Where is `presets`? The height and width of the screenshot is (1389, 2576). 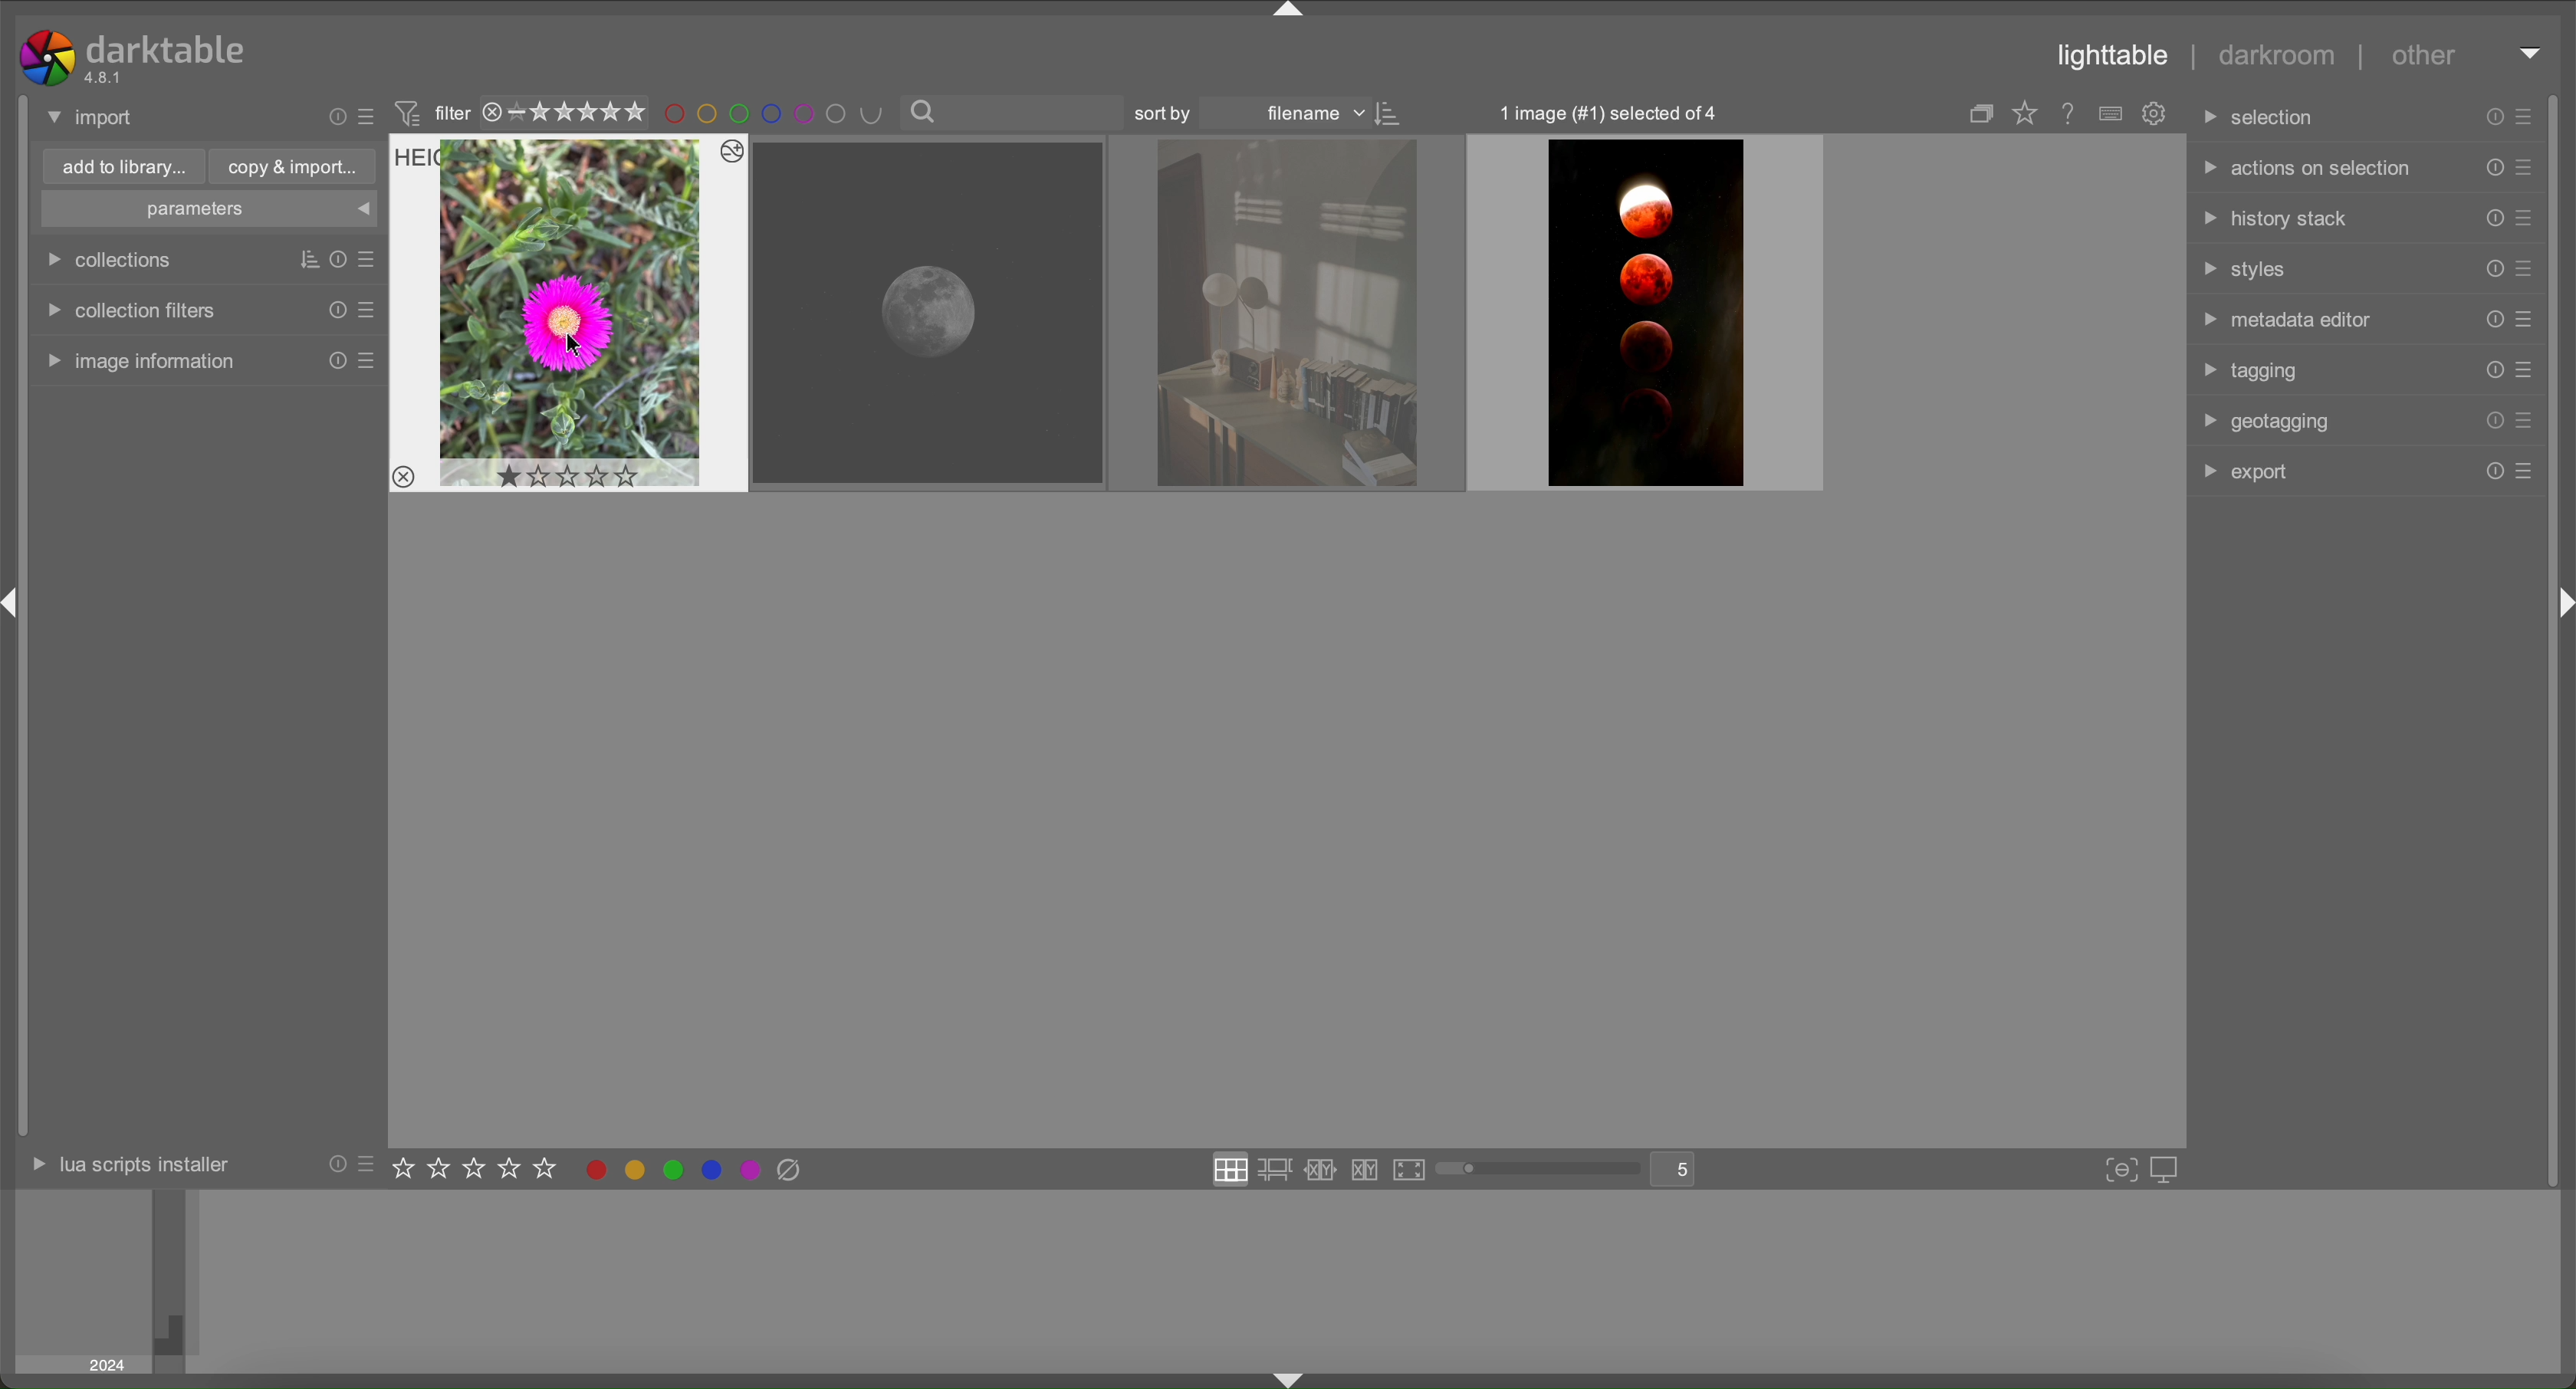
presets is located at coordinates (366, 310).